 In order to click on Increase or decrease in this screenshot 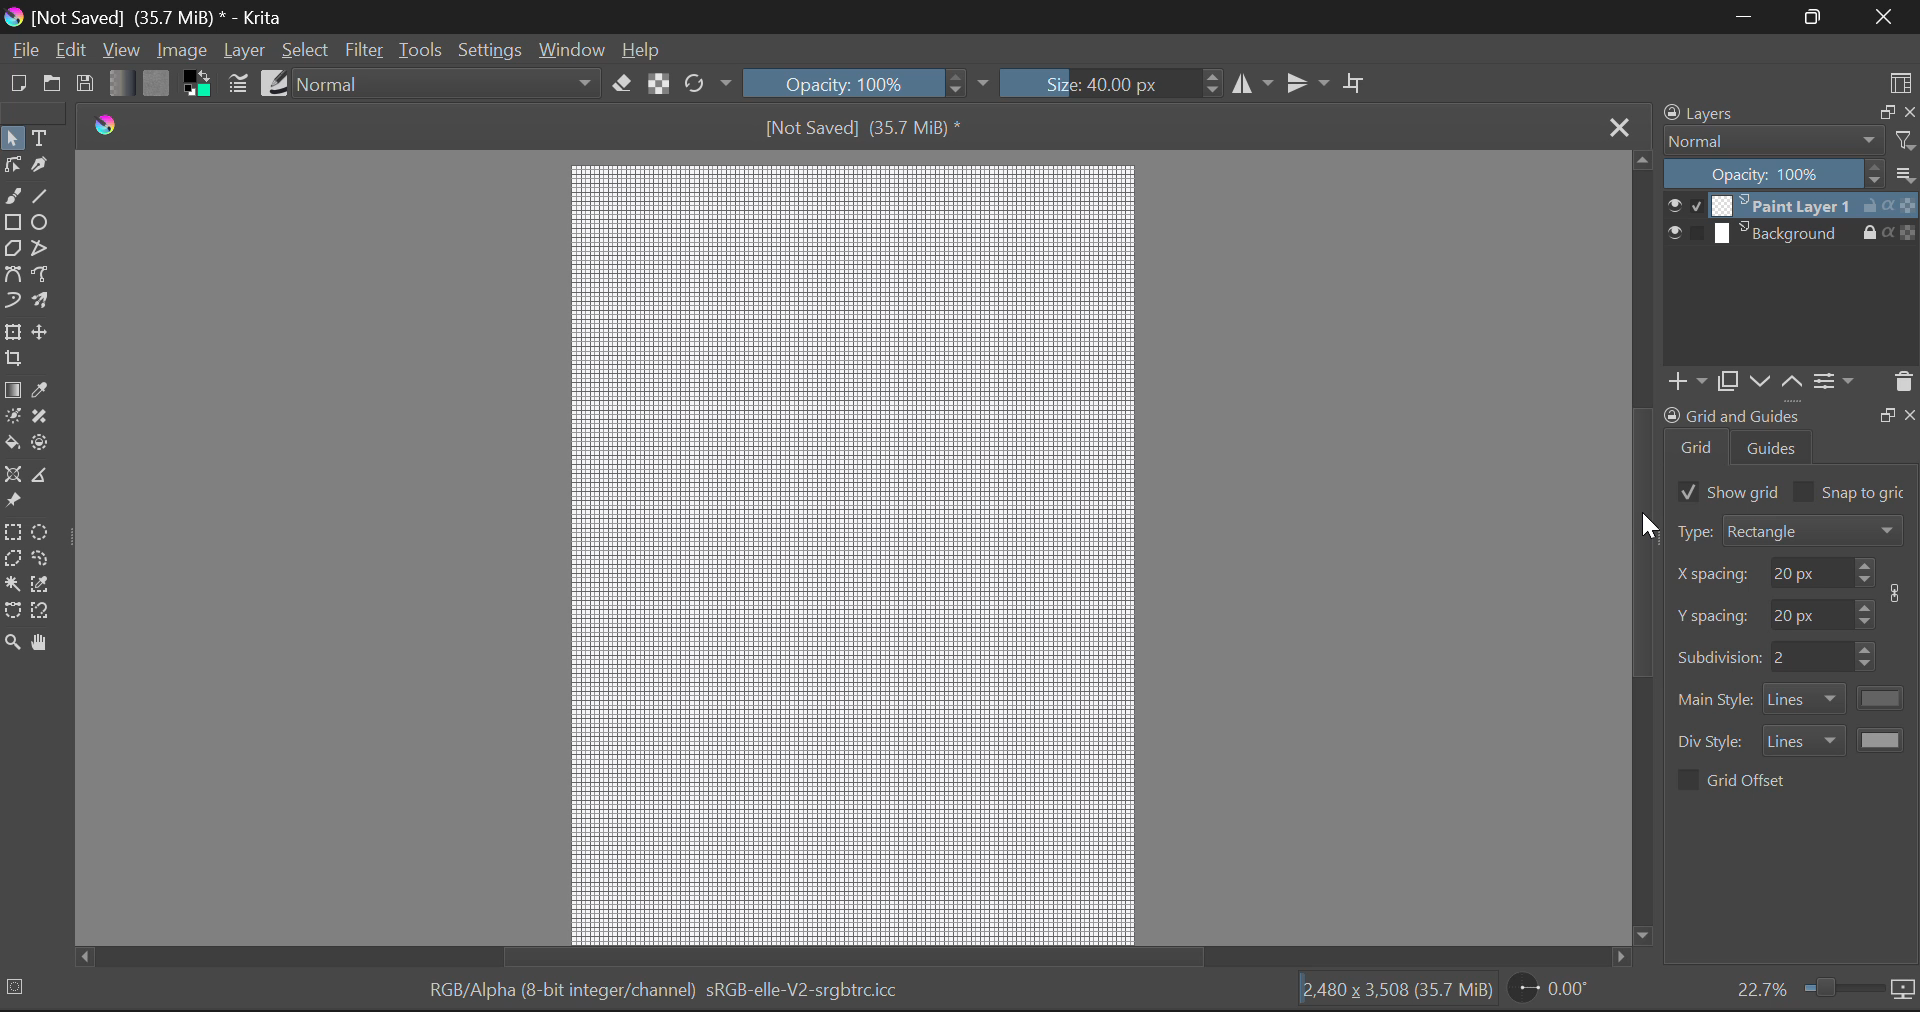, I will do `click(1865, 572)`.